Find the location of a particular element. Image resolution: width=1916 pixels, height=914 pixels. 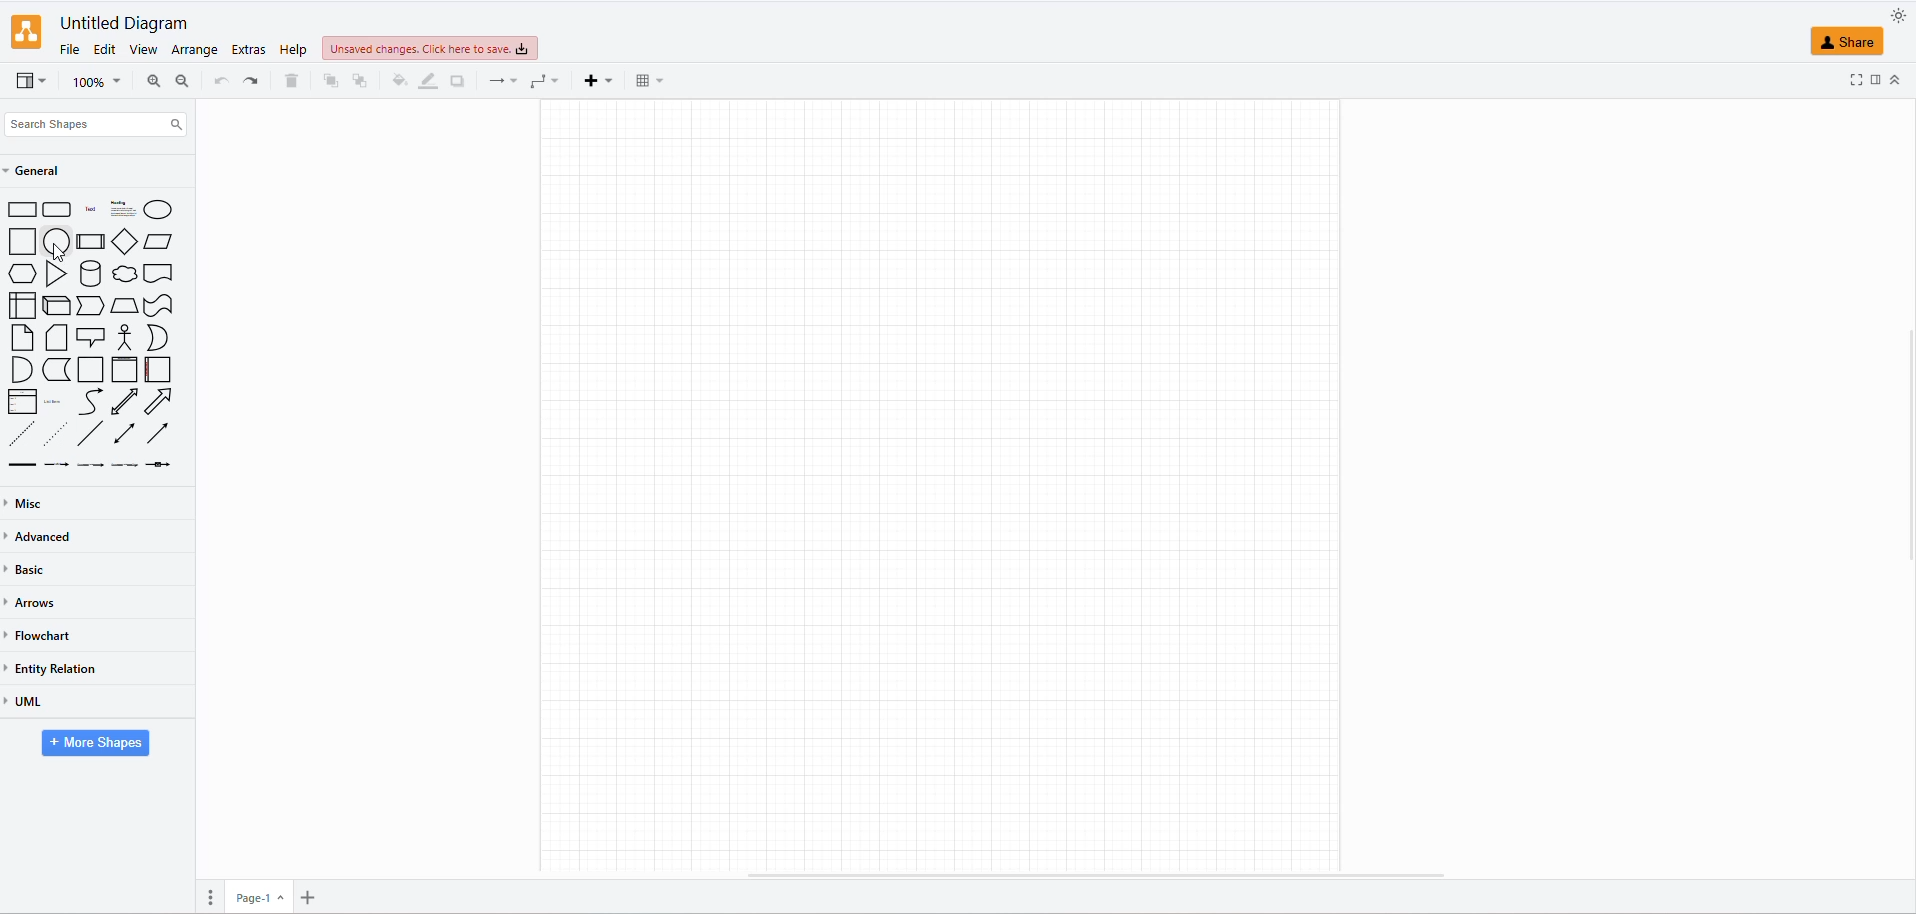

DIAMOND is located at coordinates (122, 242).